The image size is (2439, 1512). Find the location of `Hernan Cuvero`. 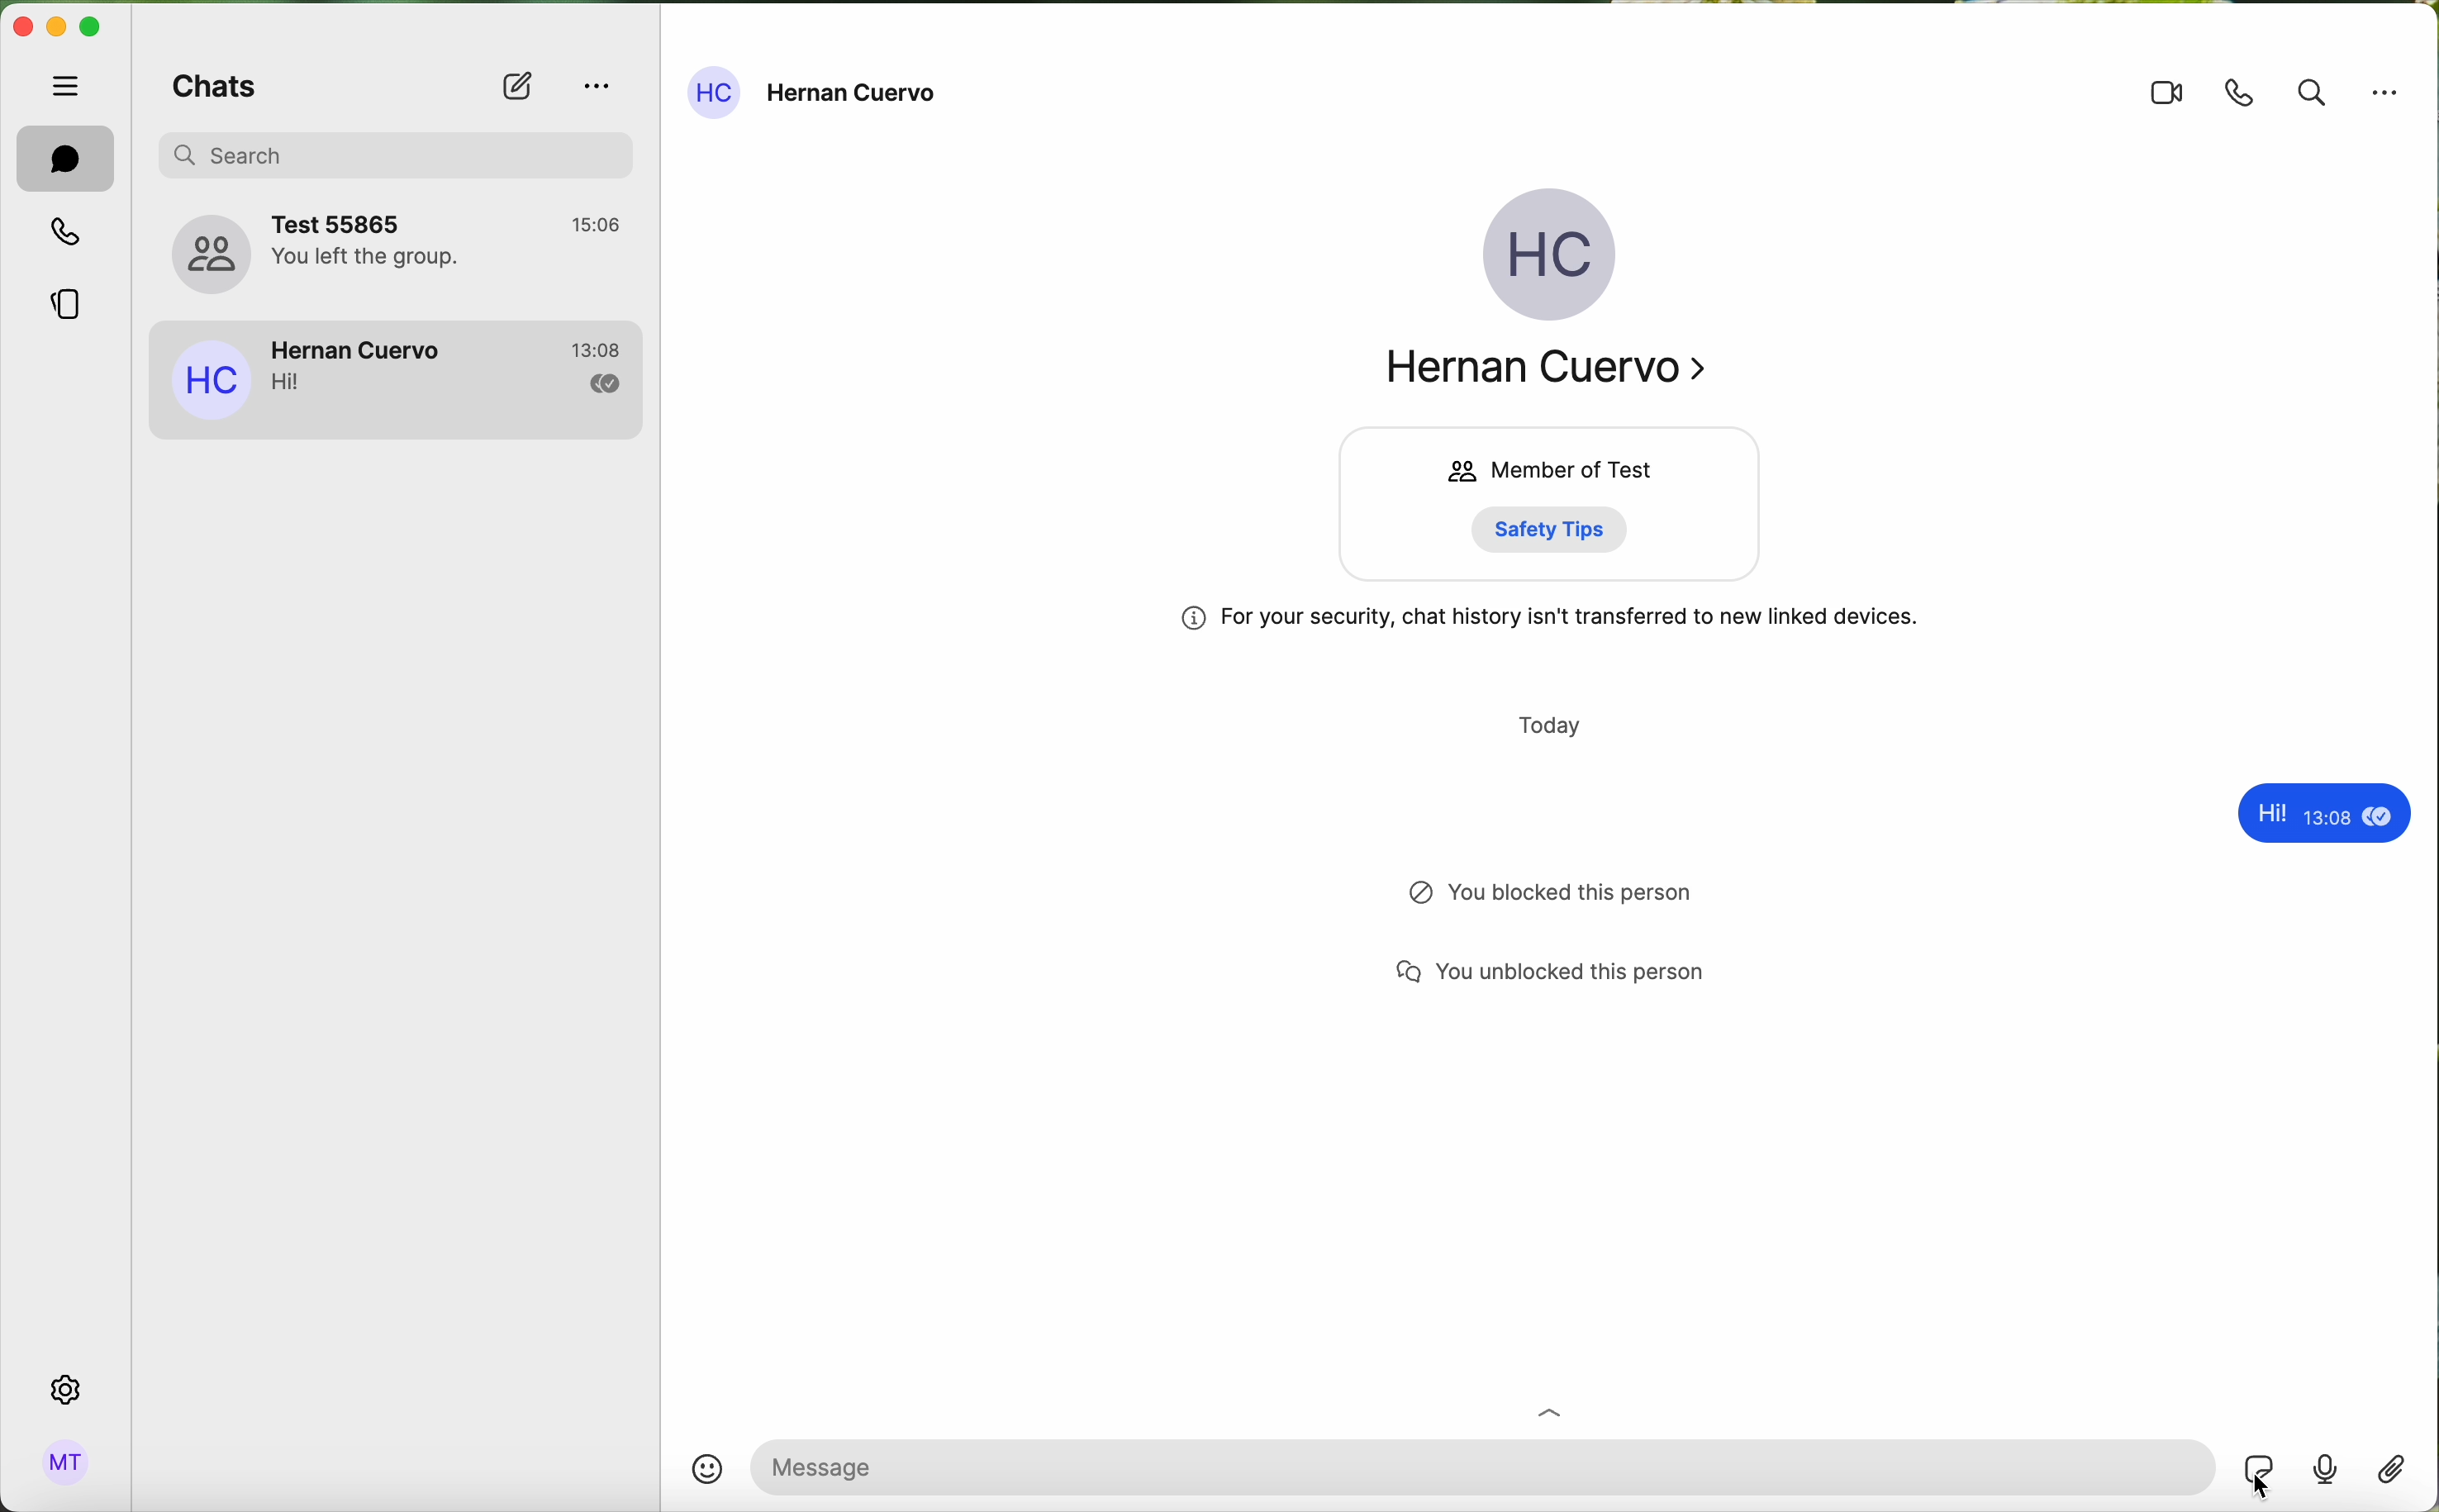

Hernan Cuvero is located at coordinates (1555, 373).